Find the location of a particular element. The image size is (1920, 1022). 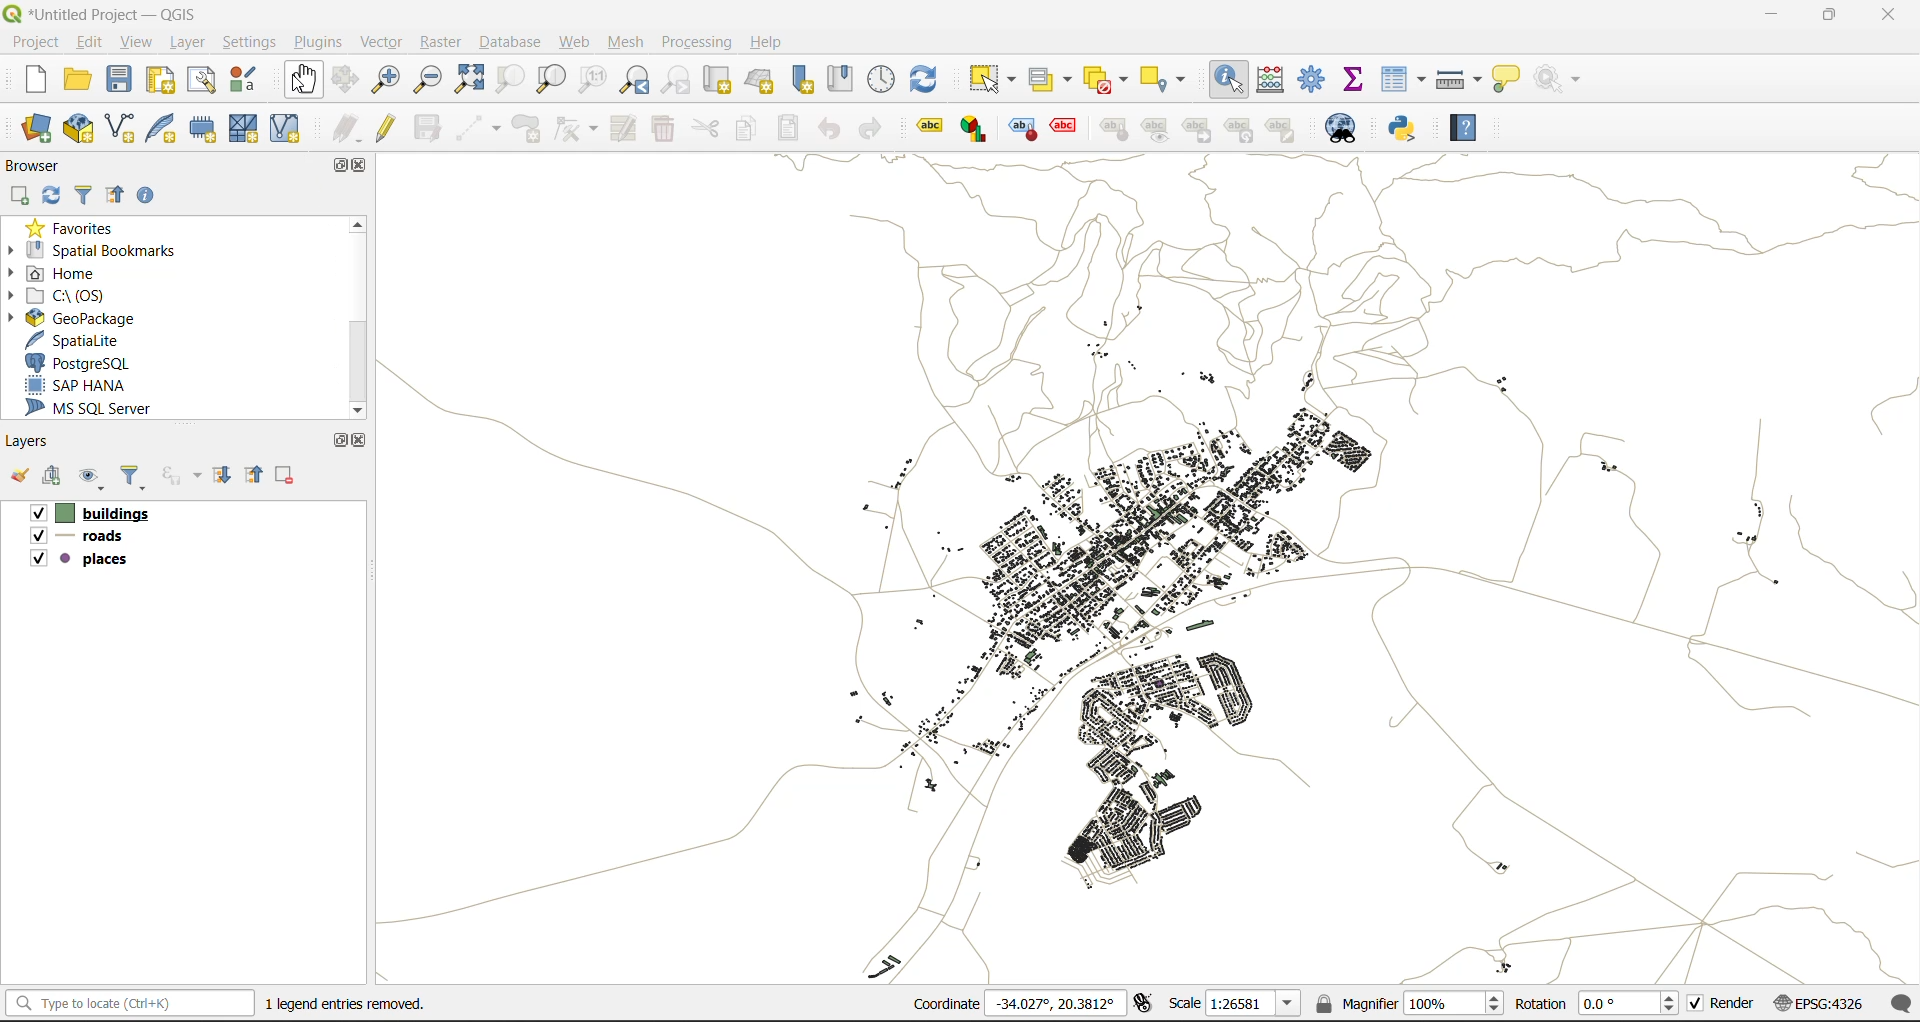

plugins is located at coordinates (315, 40).